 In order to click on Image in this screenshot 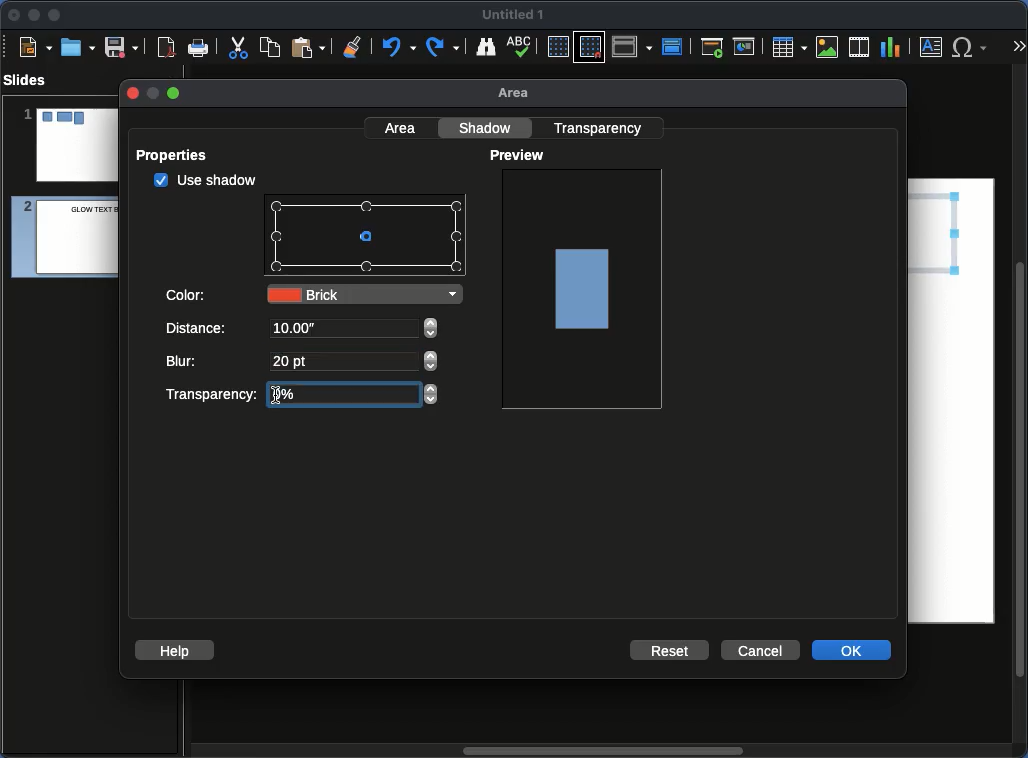, I will do `click(584, 287)`.